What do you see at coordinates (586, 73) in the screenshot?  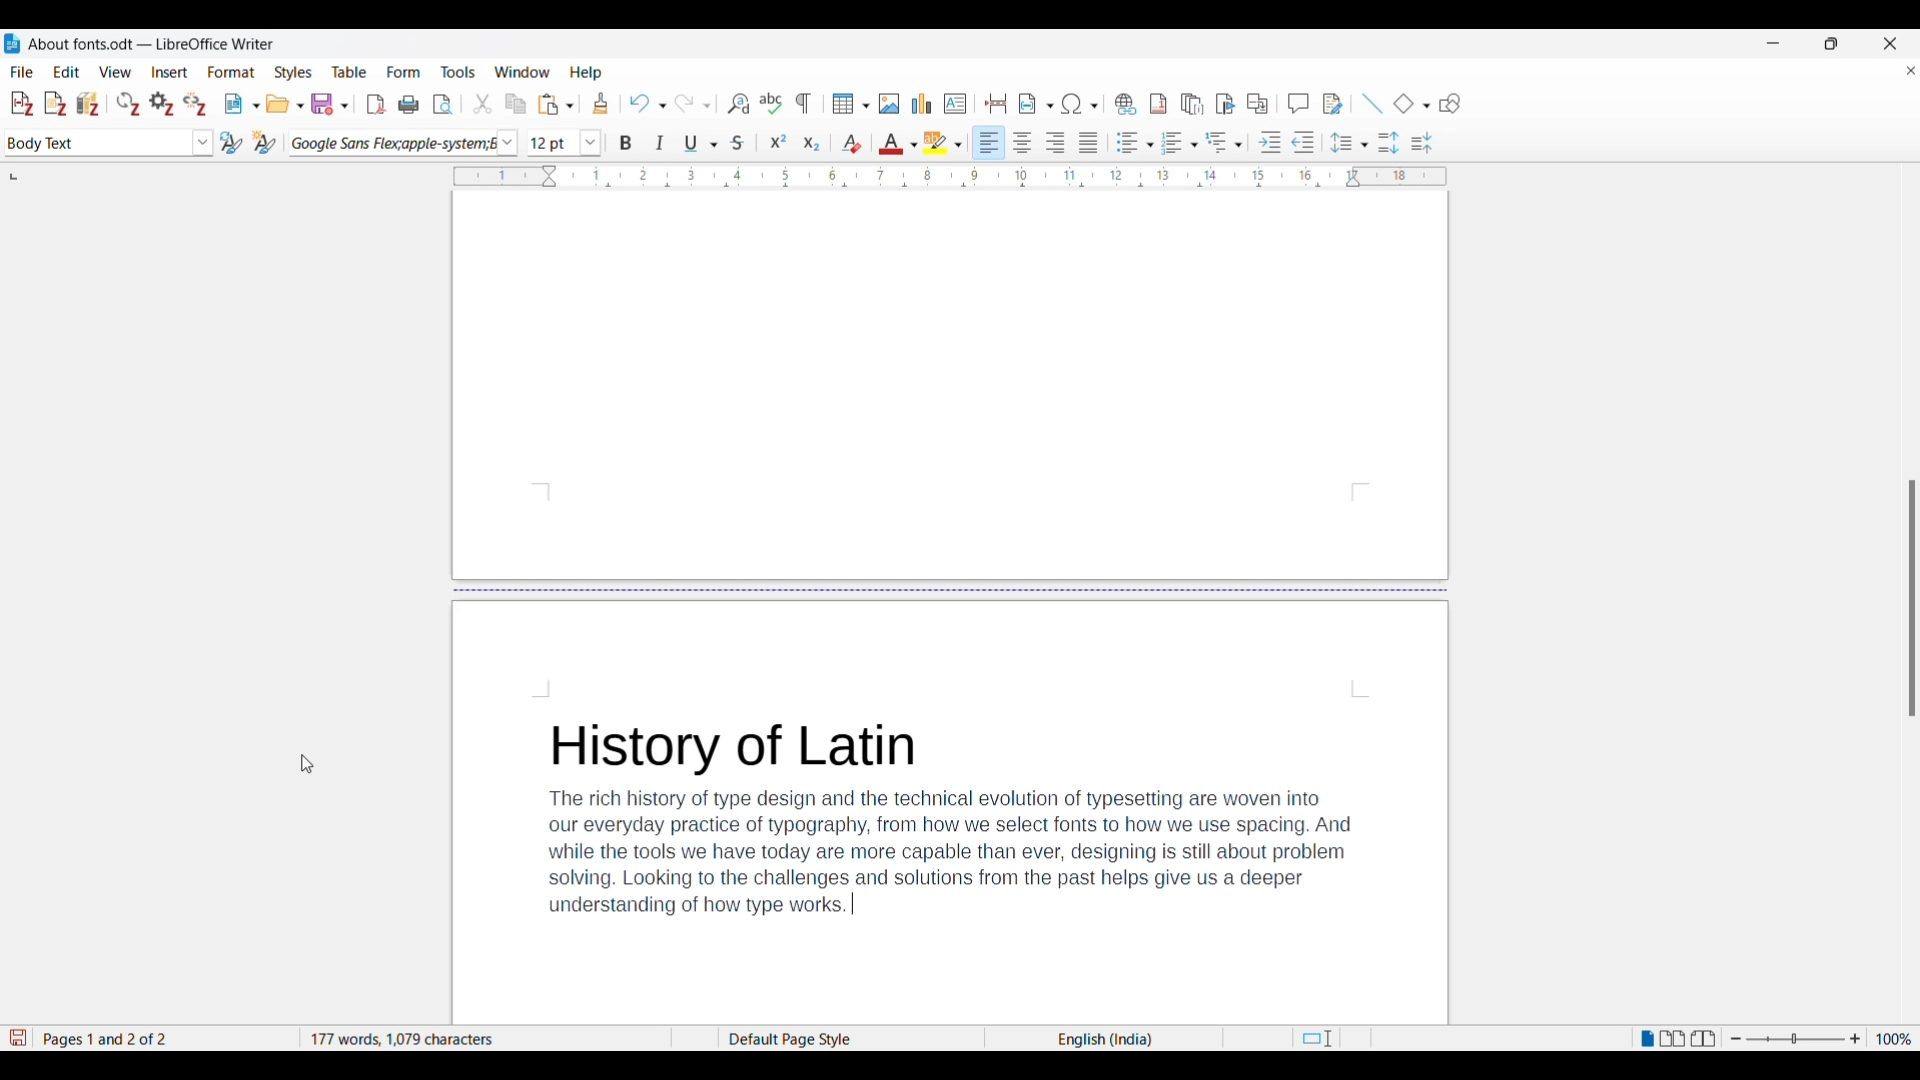 I see `Help menu` at bounding box center [586, 73].